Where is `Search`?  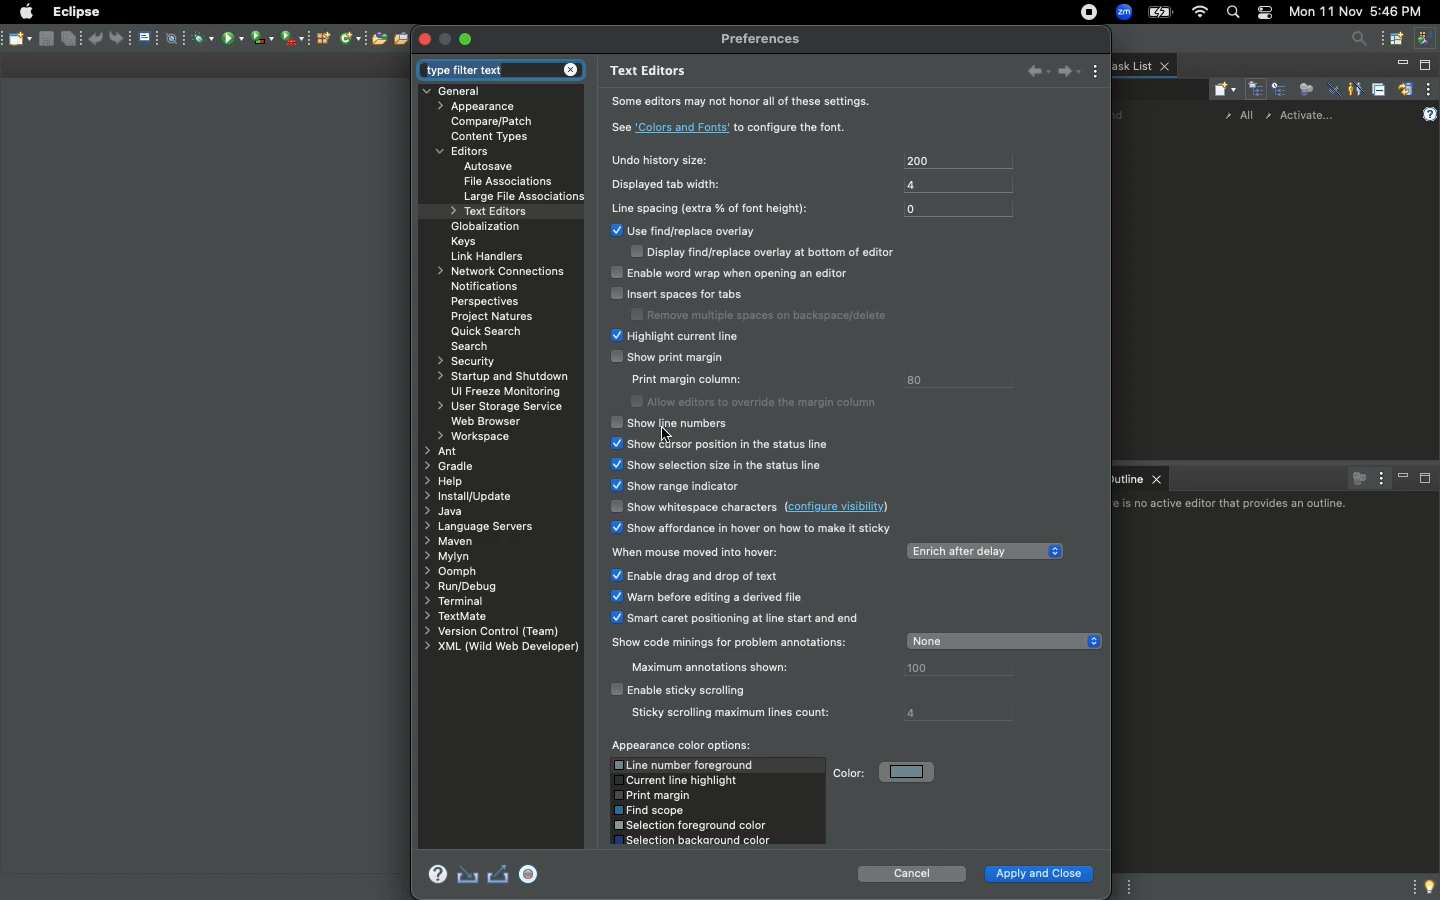
Search is located at coordinates (1356, 41).